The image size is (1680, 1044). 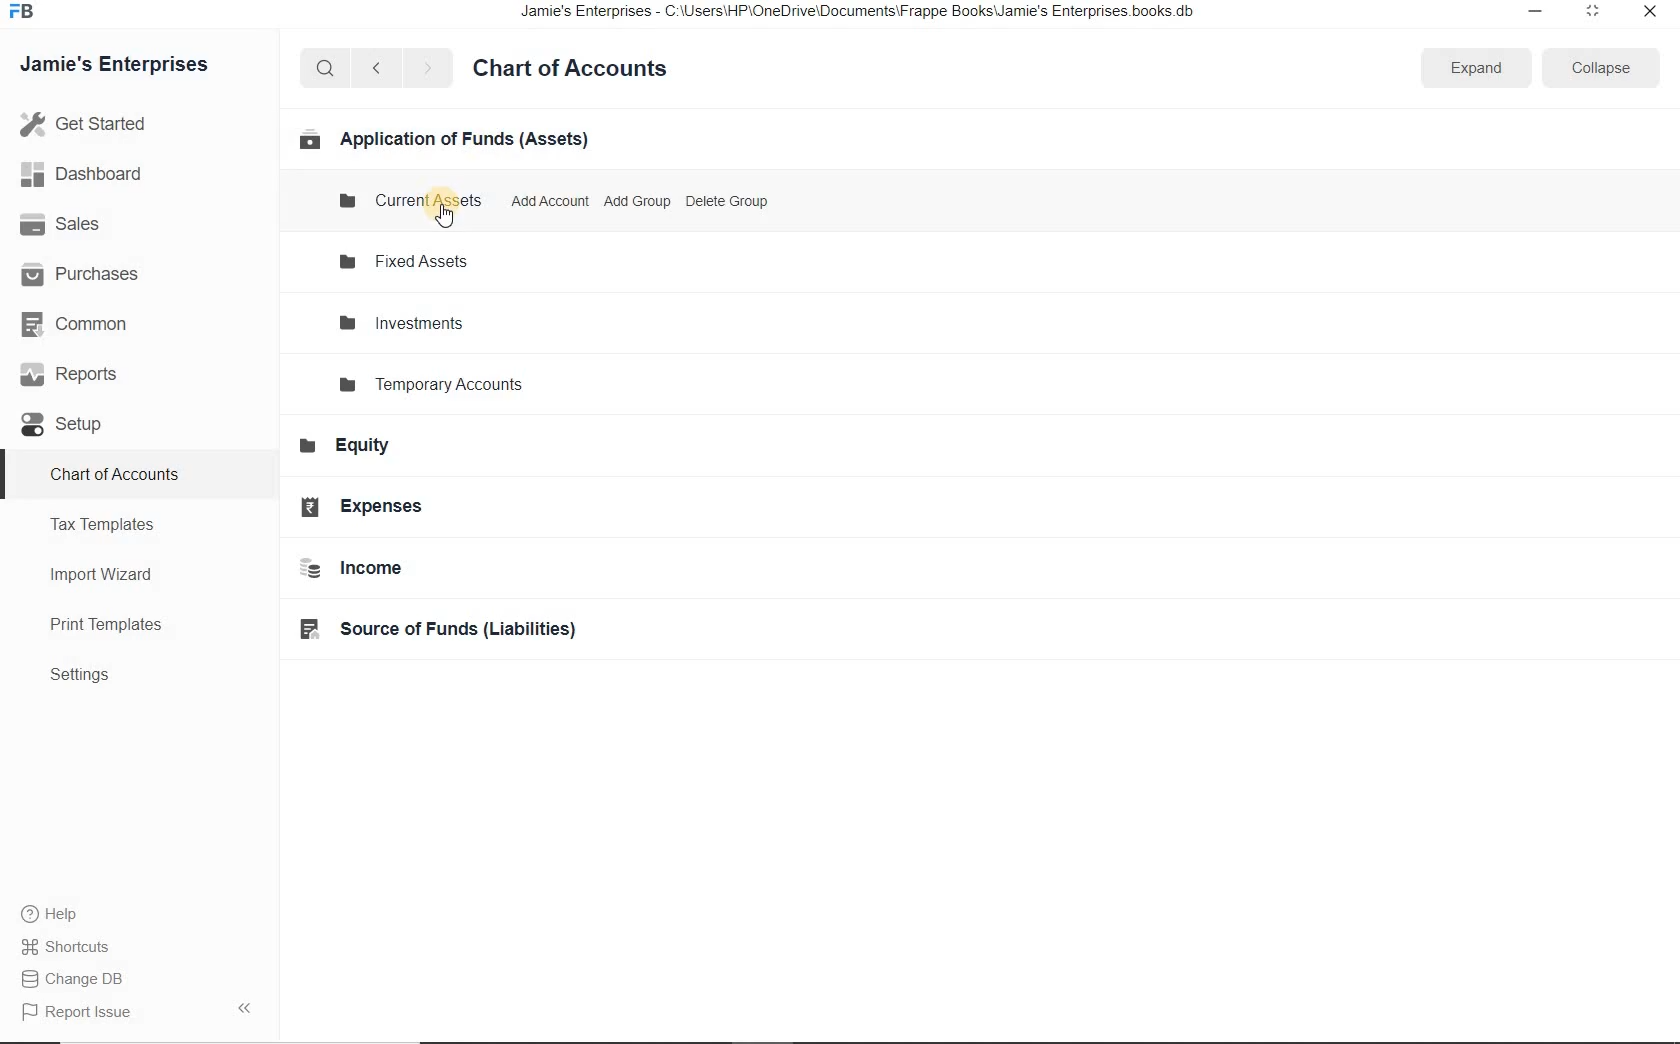 I want to click on backward, so click(x=375, y=69).